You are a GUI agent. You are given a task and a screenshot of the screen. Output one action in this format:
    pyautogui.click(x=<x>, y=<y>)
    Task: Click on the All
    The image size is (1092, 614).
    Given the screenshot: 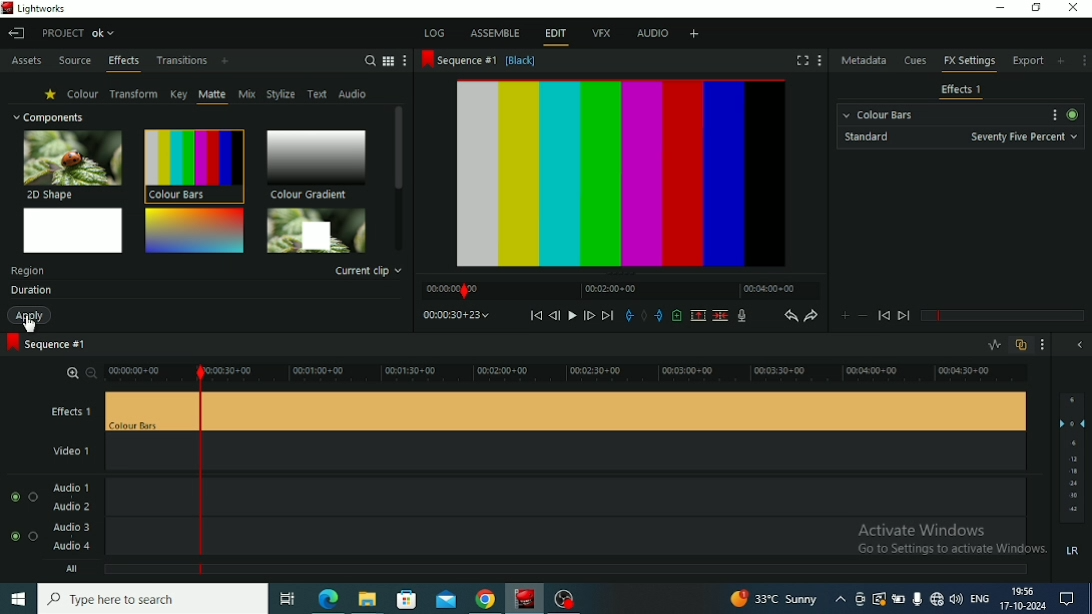 What is the action you would take?
    pyautogui.click(x=624, y=571)
    